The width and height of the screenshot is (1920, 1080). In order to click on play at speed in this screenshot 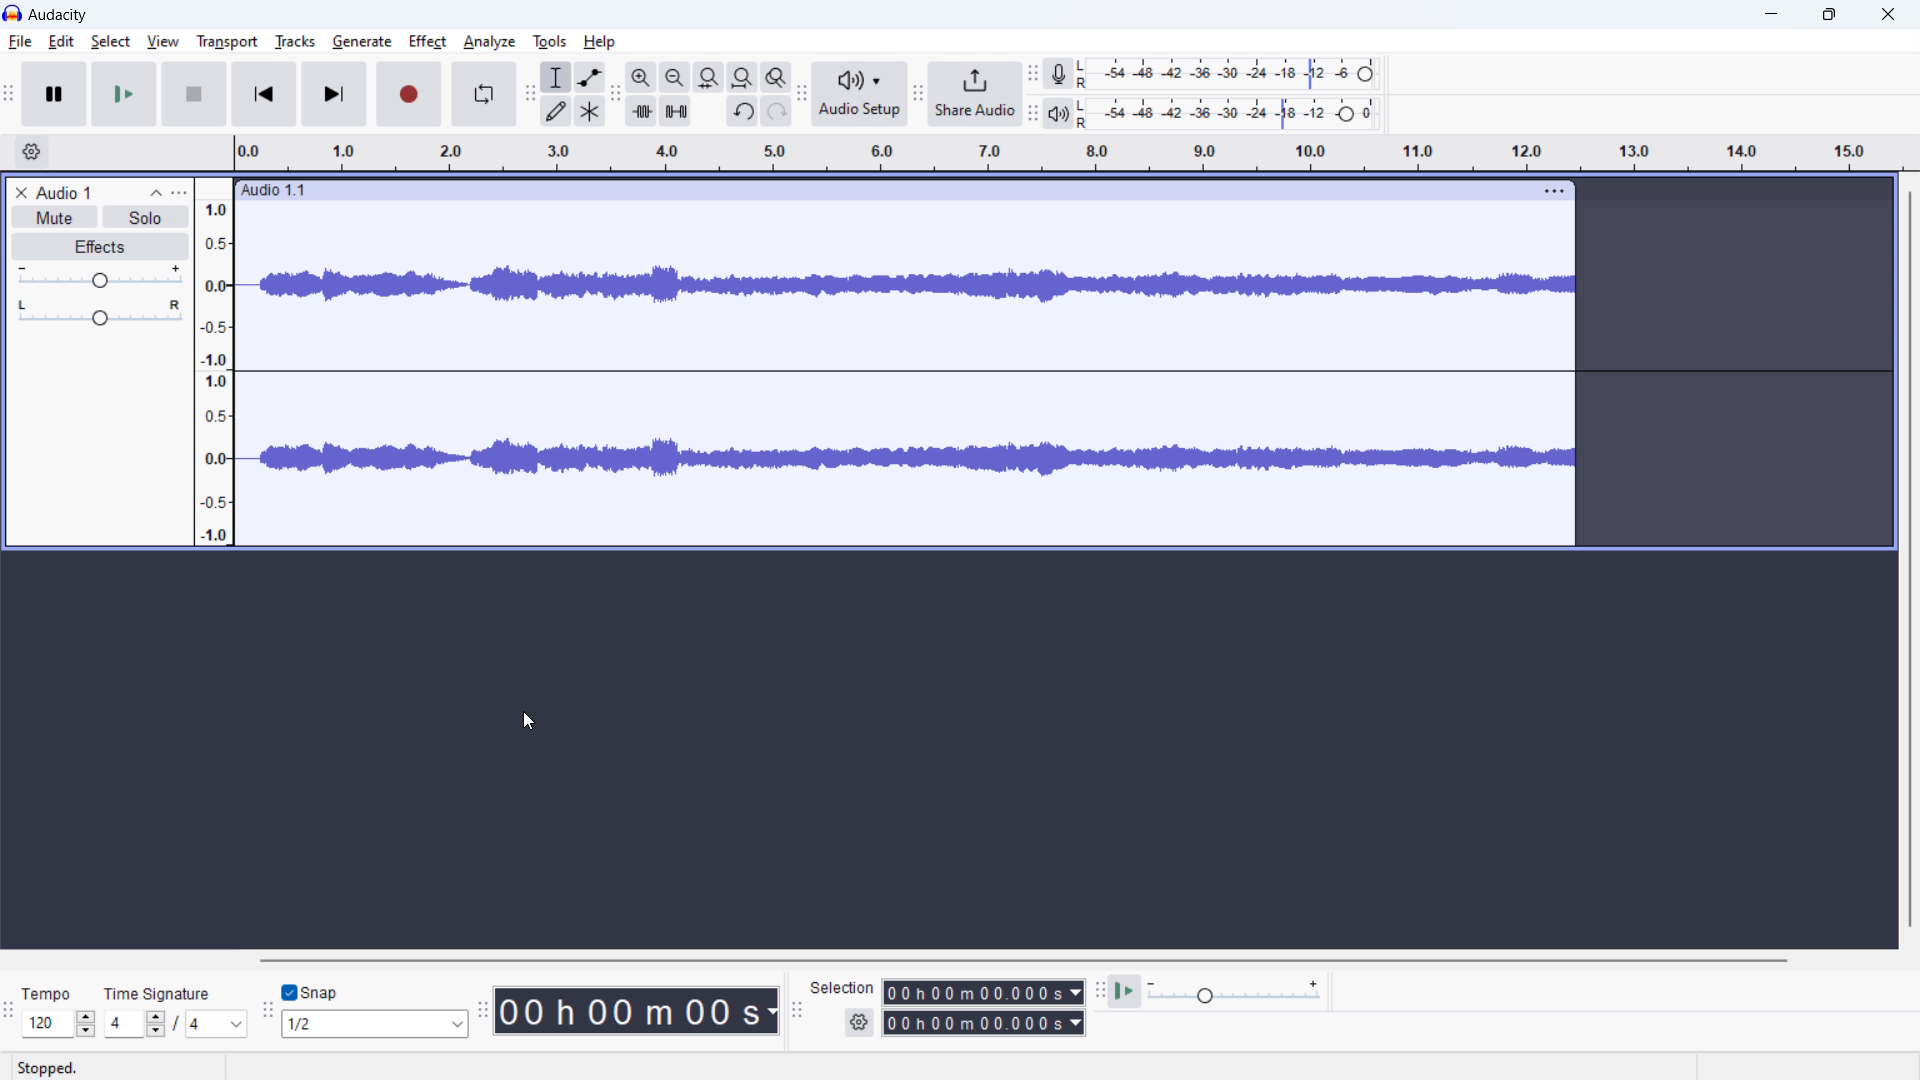, I will do `click(1125, 991)`.